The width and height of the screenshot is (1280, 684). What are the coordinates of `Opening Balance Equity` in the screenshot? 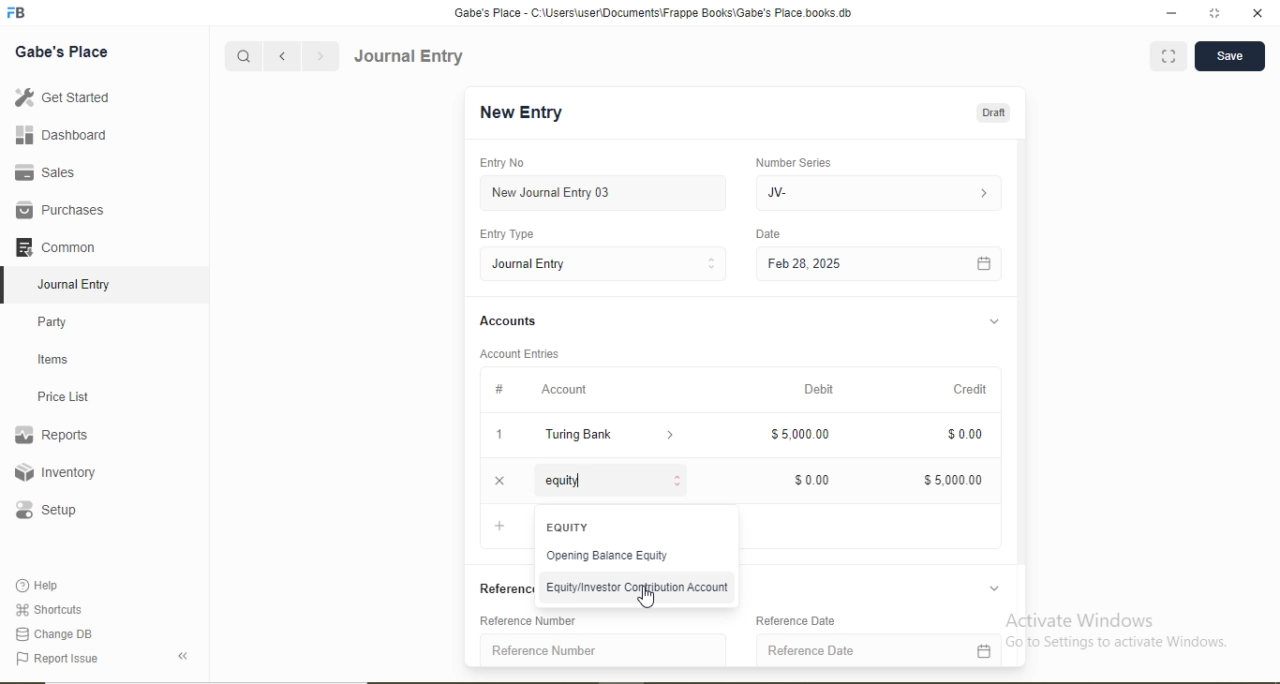 It's located at (606, 555).